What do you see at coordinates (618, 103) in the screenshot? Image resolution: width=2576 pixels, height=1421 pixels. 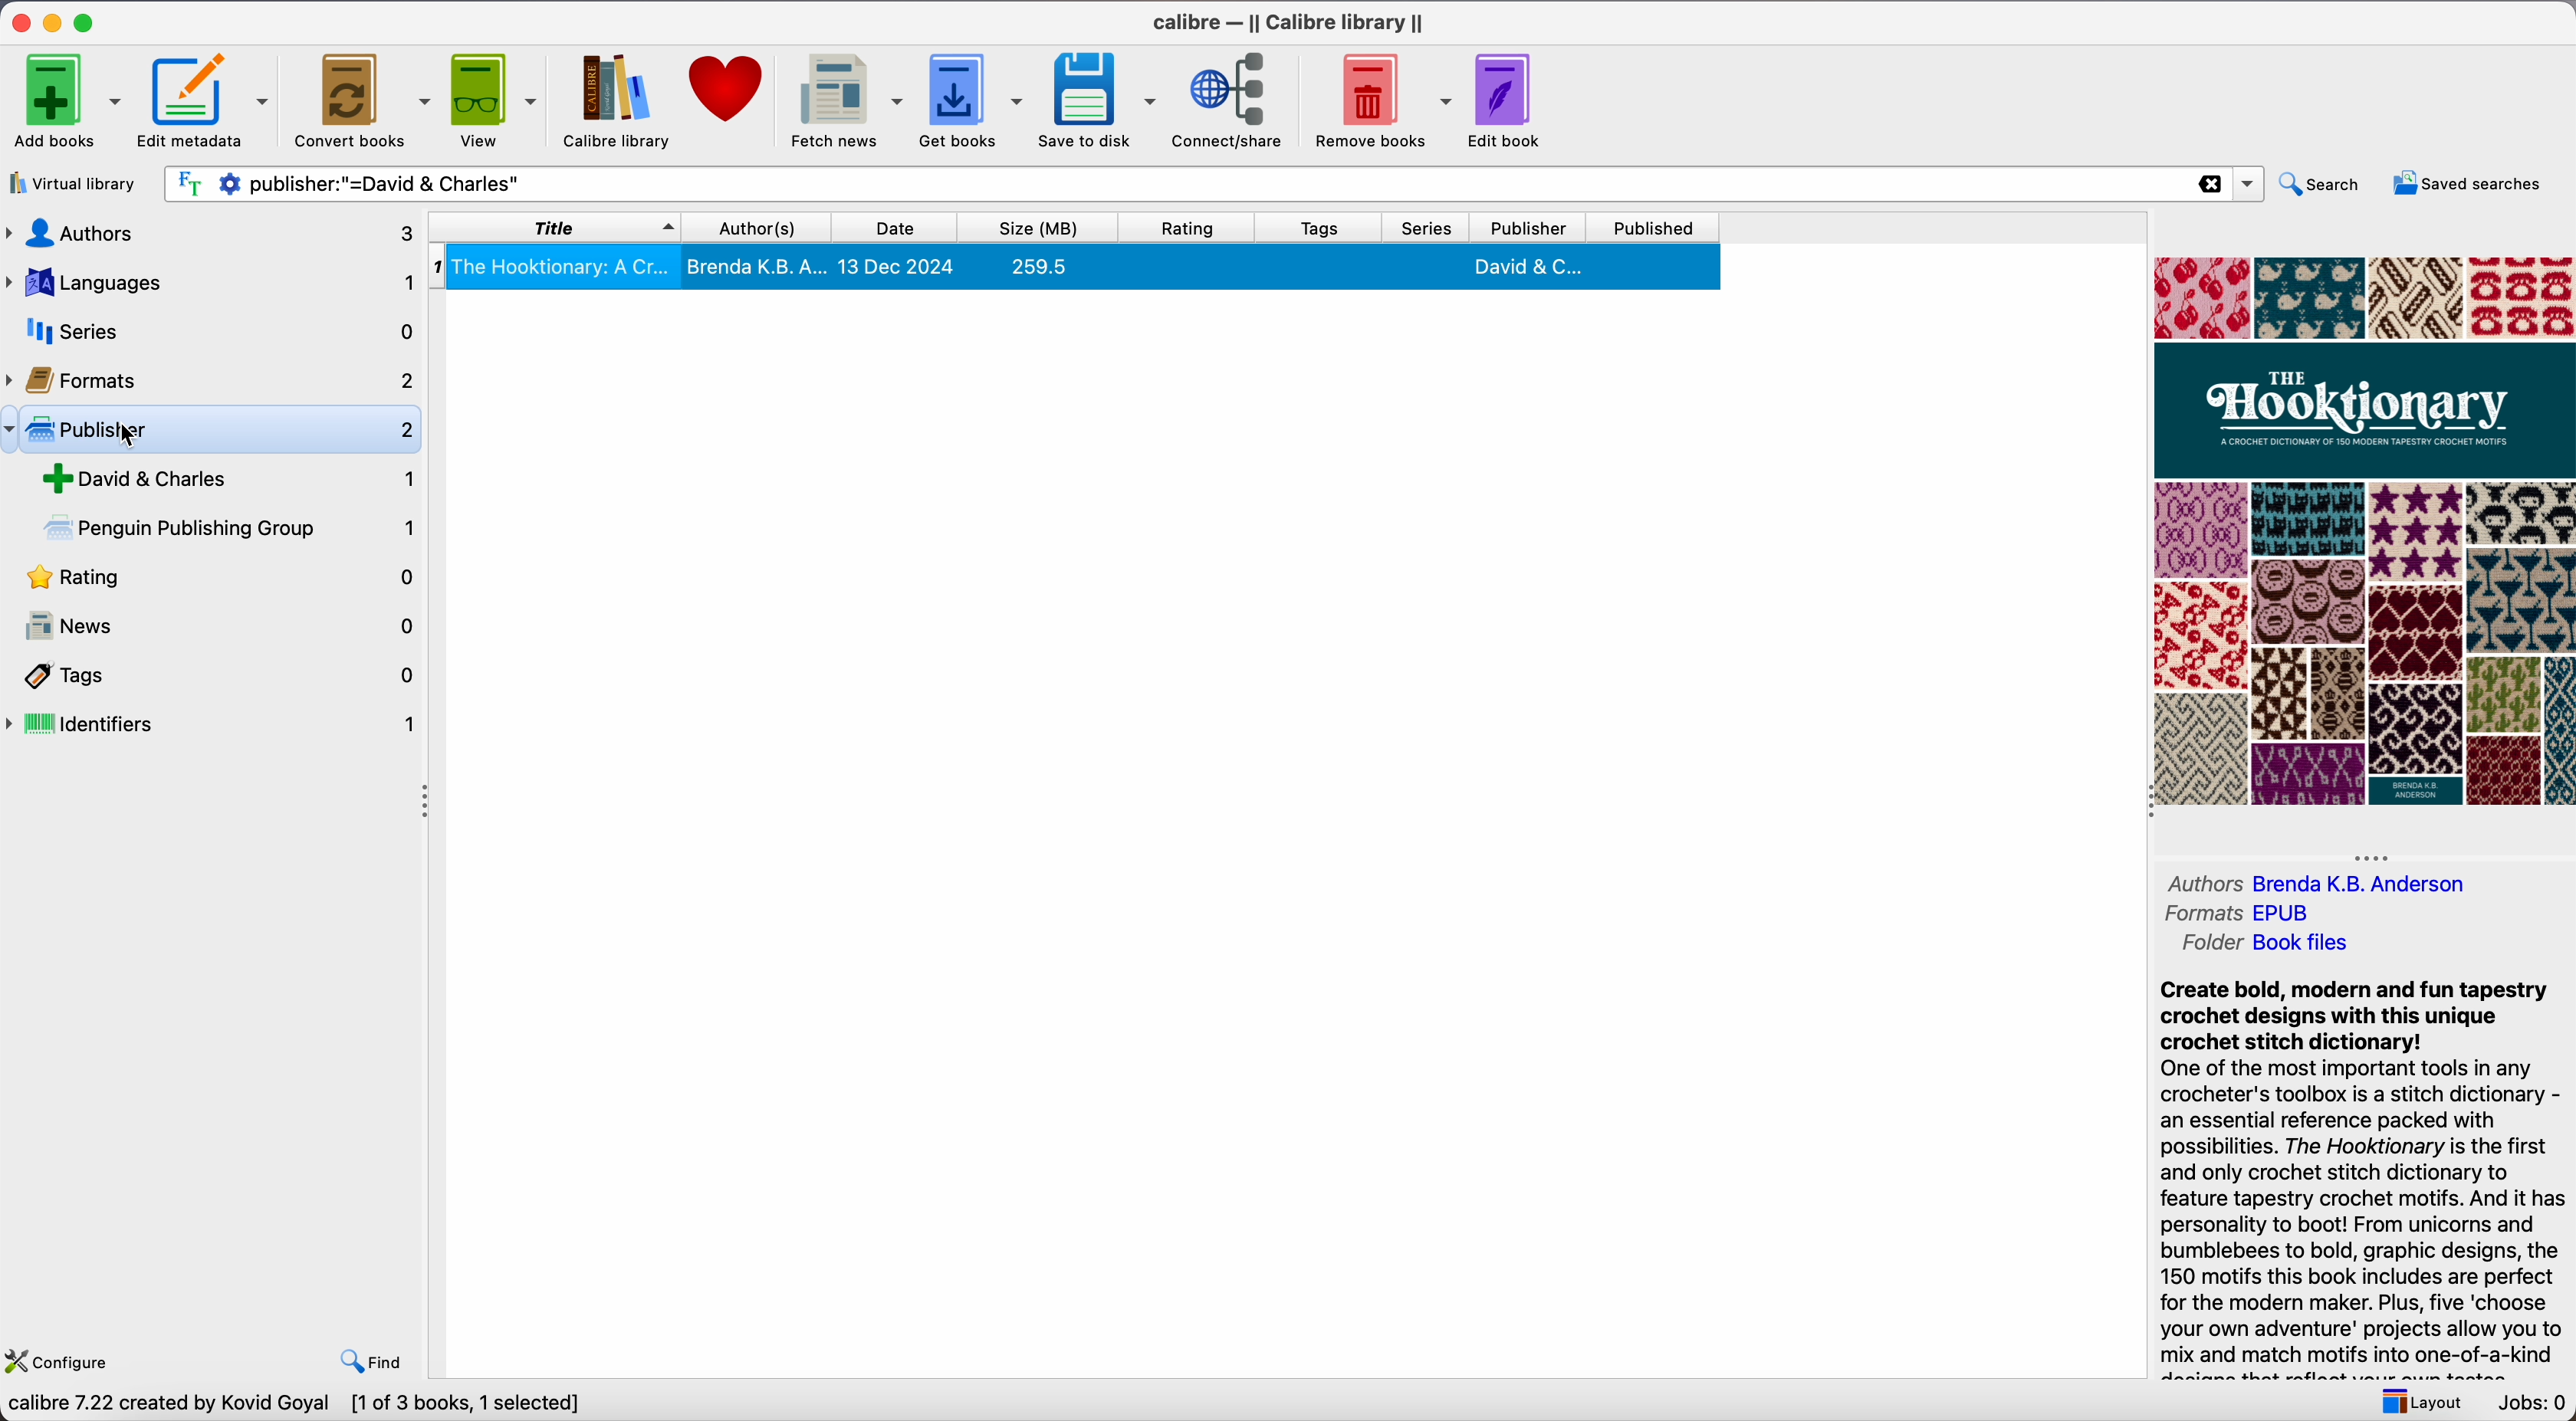 I see `Calibre library` at bounding box center [618, 103].